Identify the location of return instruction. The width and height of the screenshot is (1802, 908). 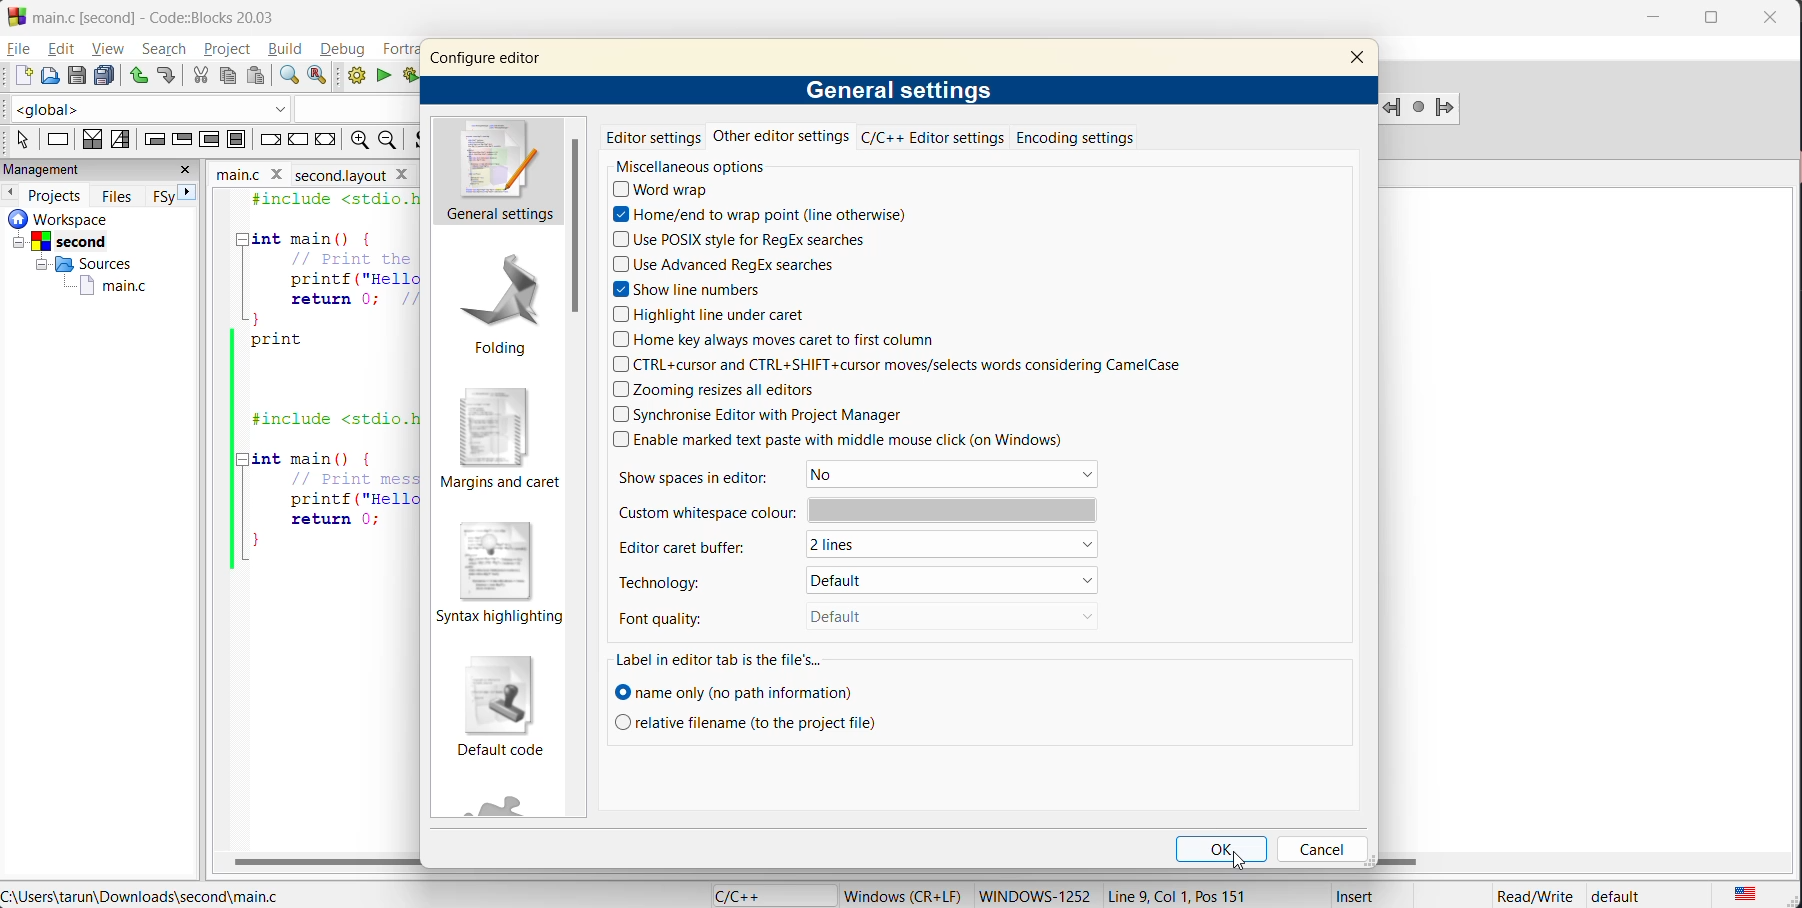
(329, 141).